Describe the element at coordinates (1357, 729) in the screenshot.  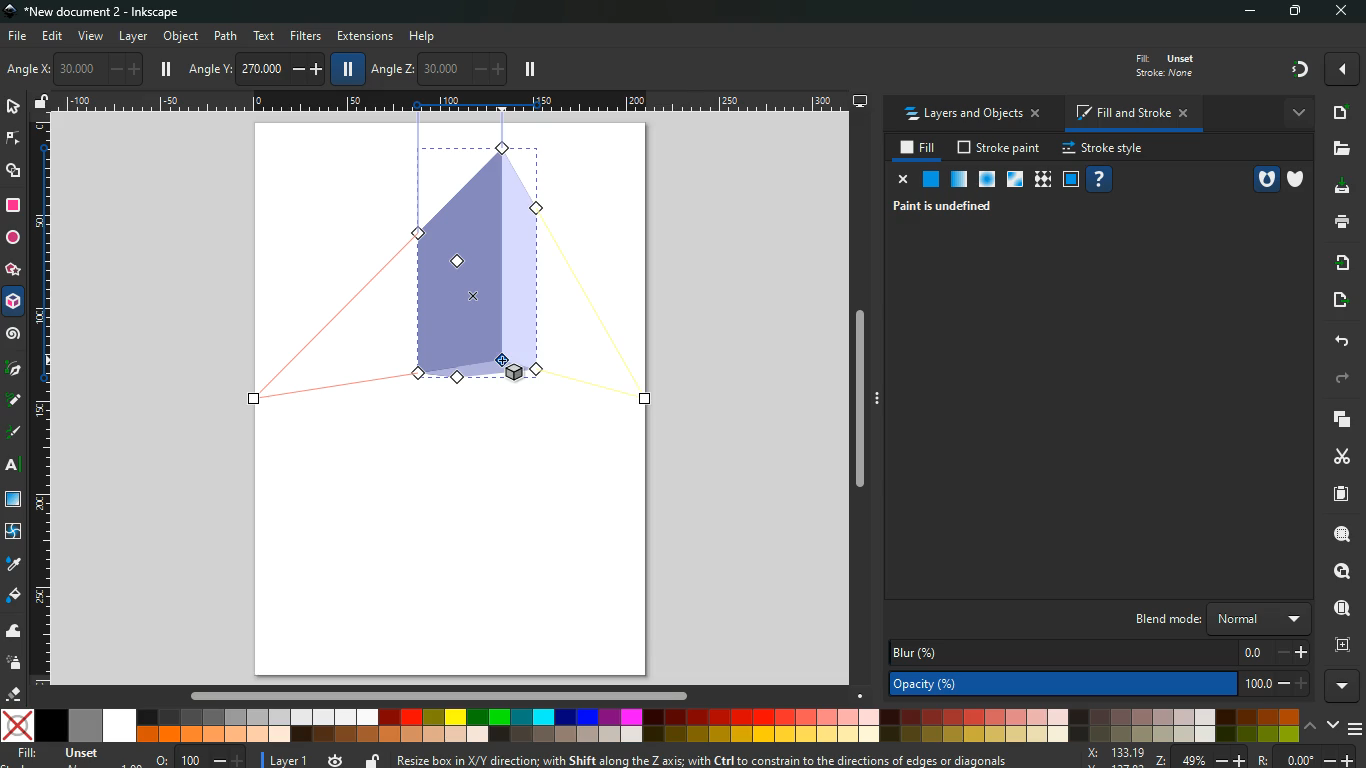
I see `menu` at that location.